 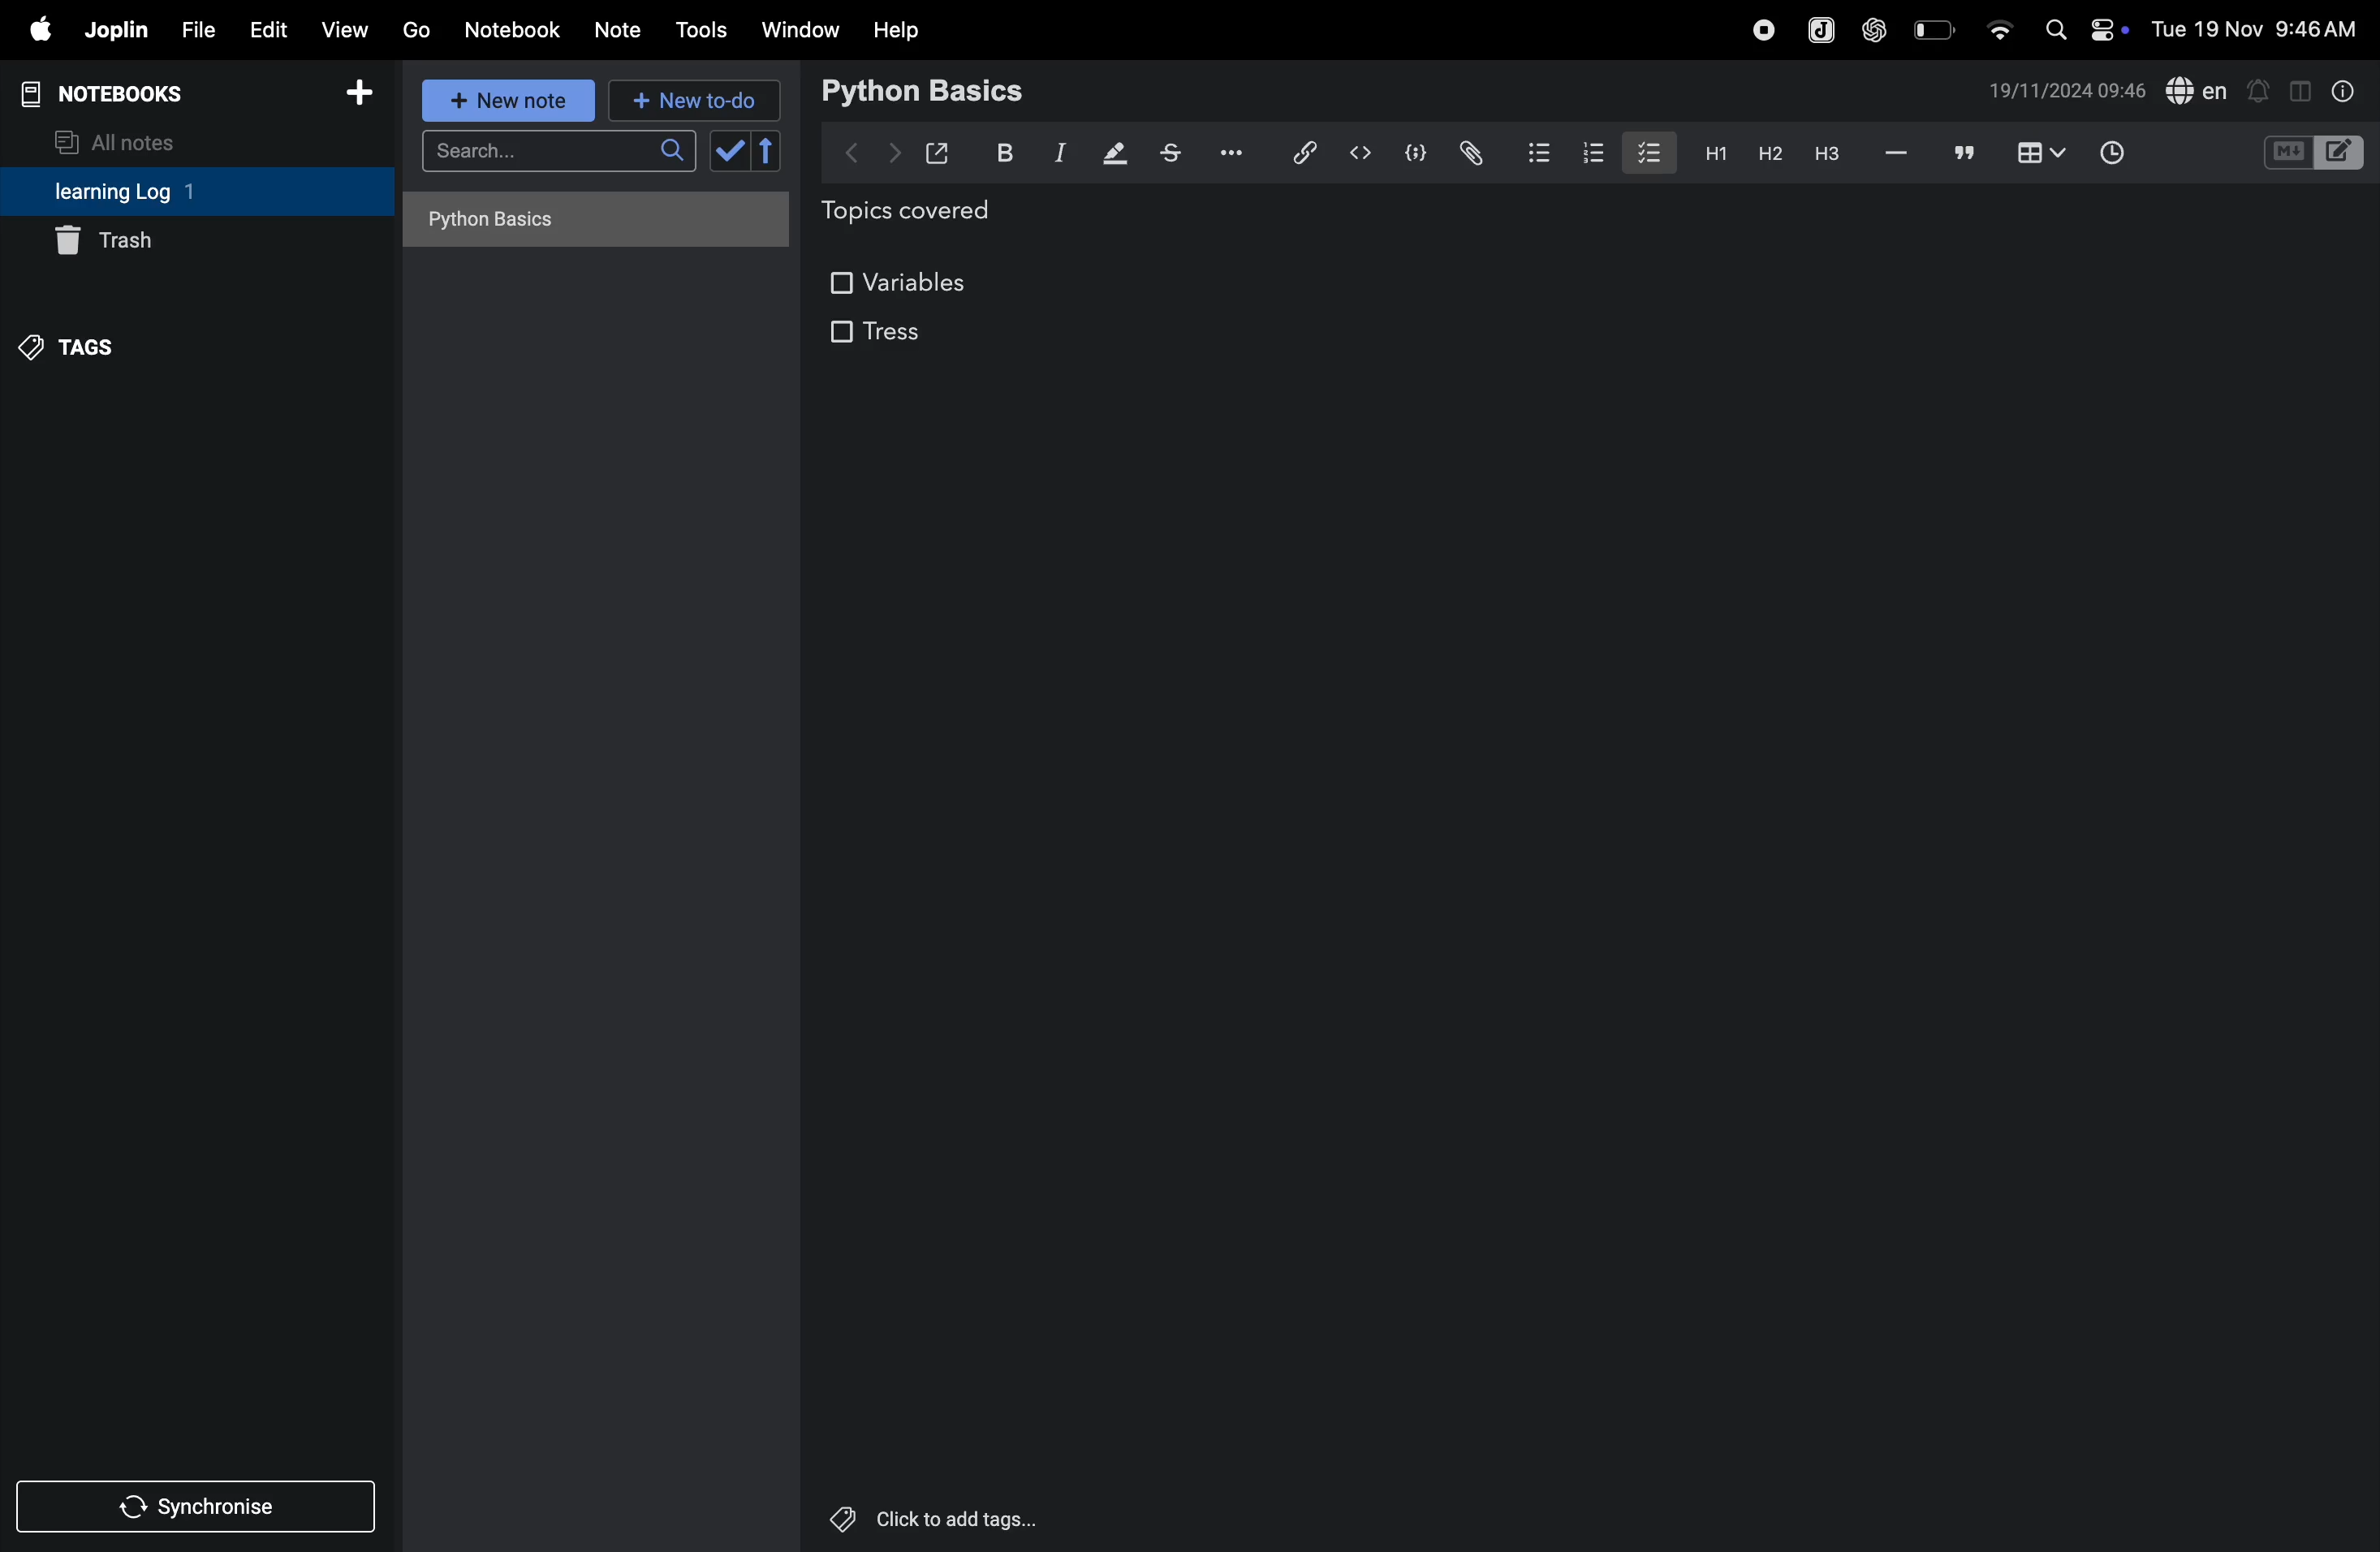 I want to click on spell check, so click(x=2198, y=92).